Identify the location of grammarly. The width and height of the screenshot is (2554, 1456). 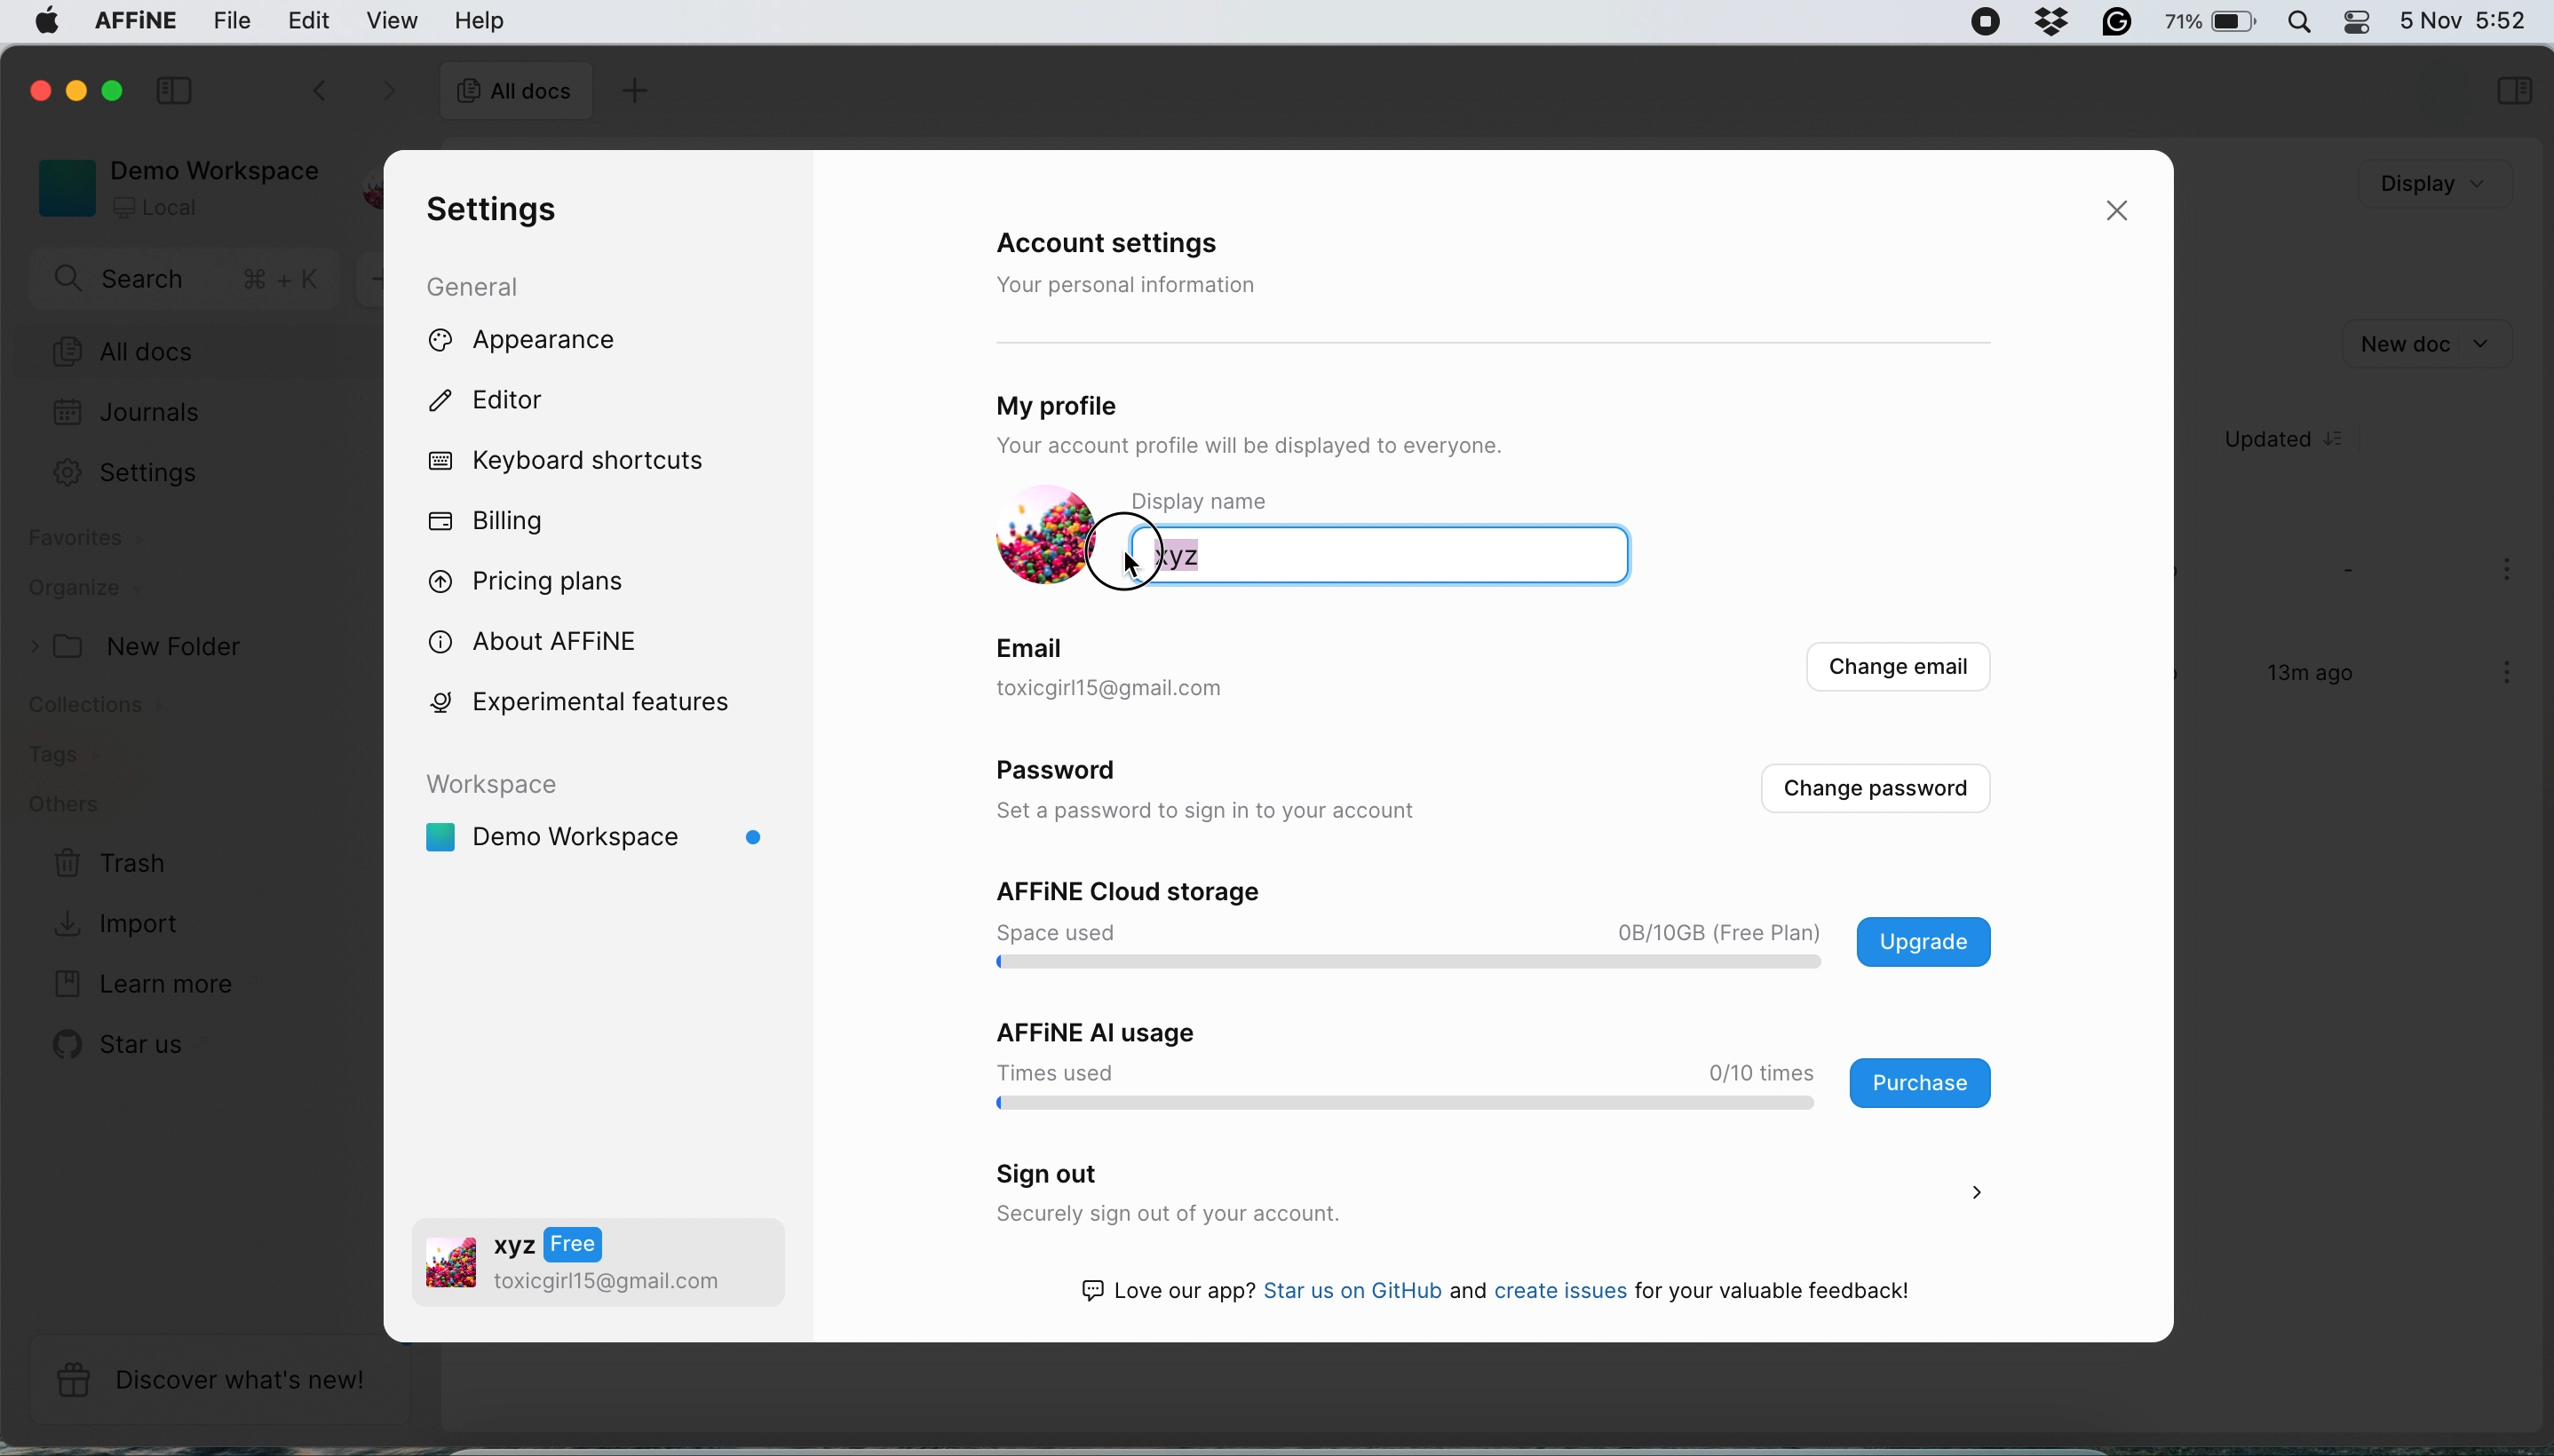
(2112, 20).